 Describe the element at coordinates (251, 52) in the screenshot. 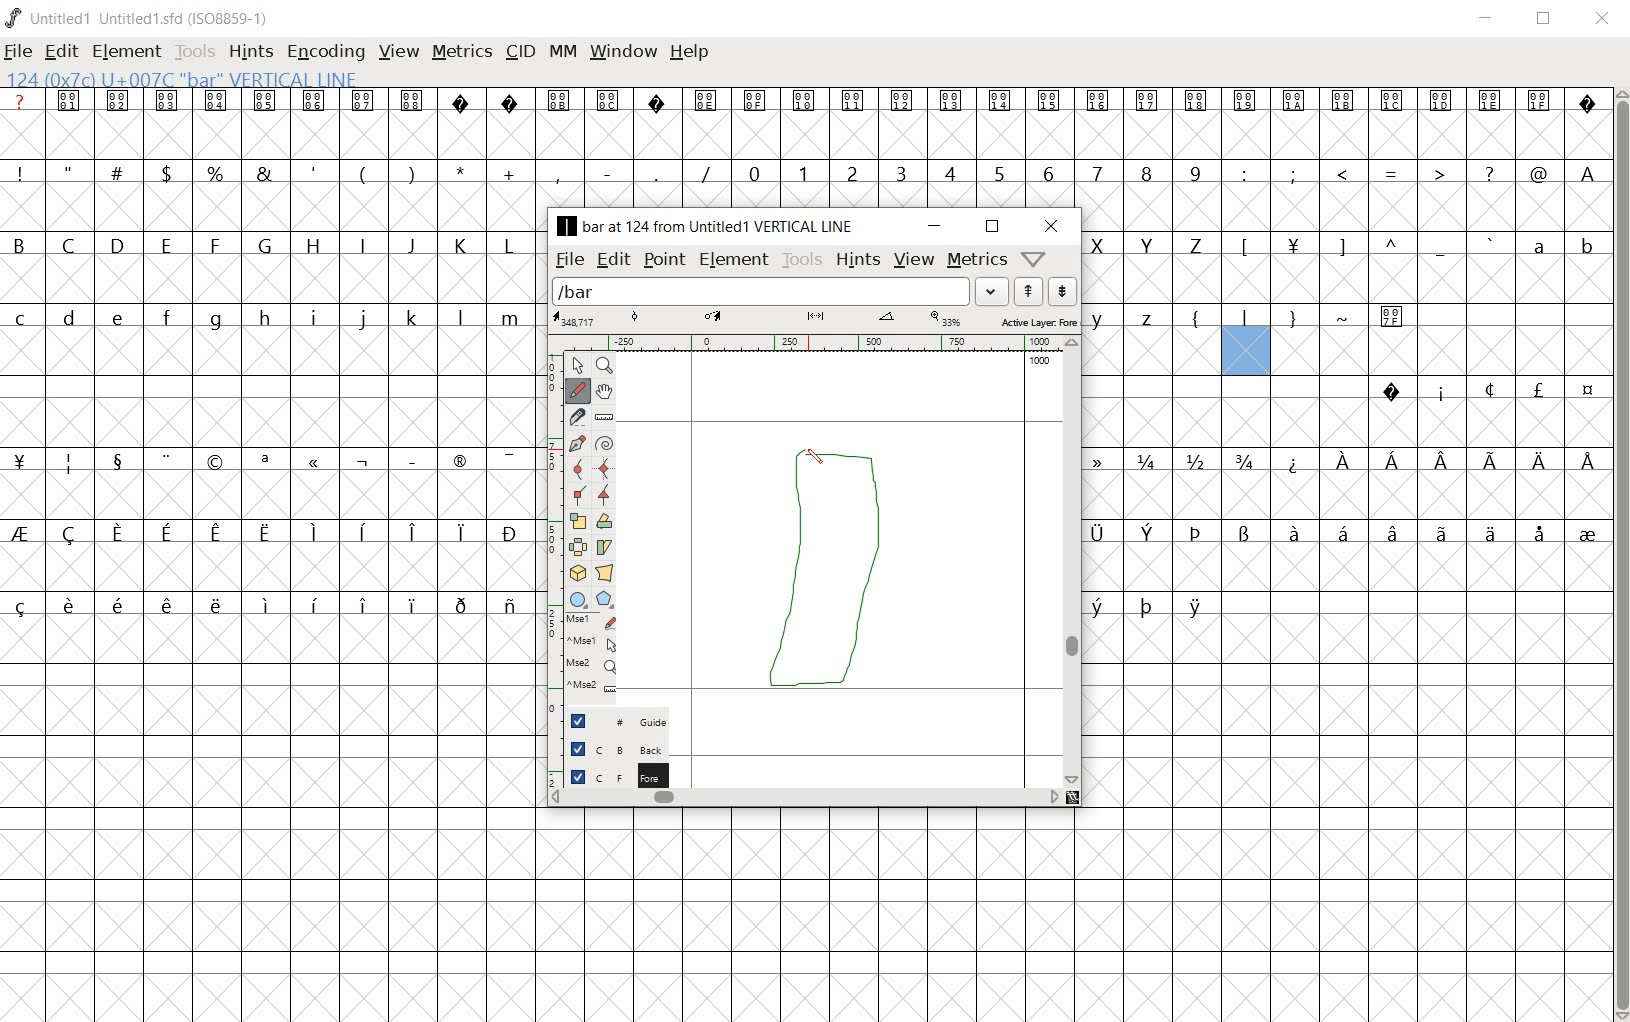

I see `hints` at that location.